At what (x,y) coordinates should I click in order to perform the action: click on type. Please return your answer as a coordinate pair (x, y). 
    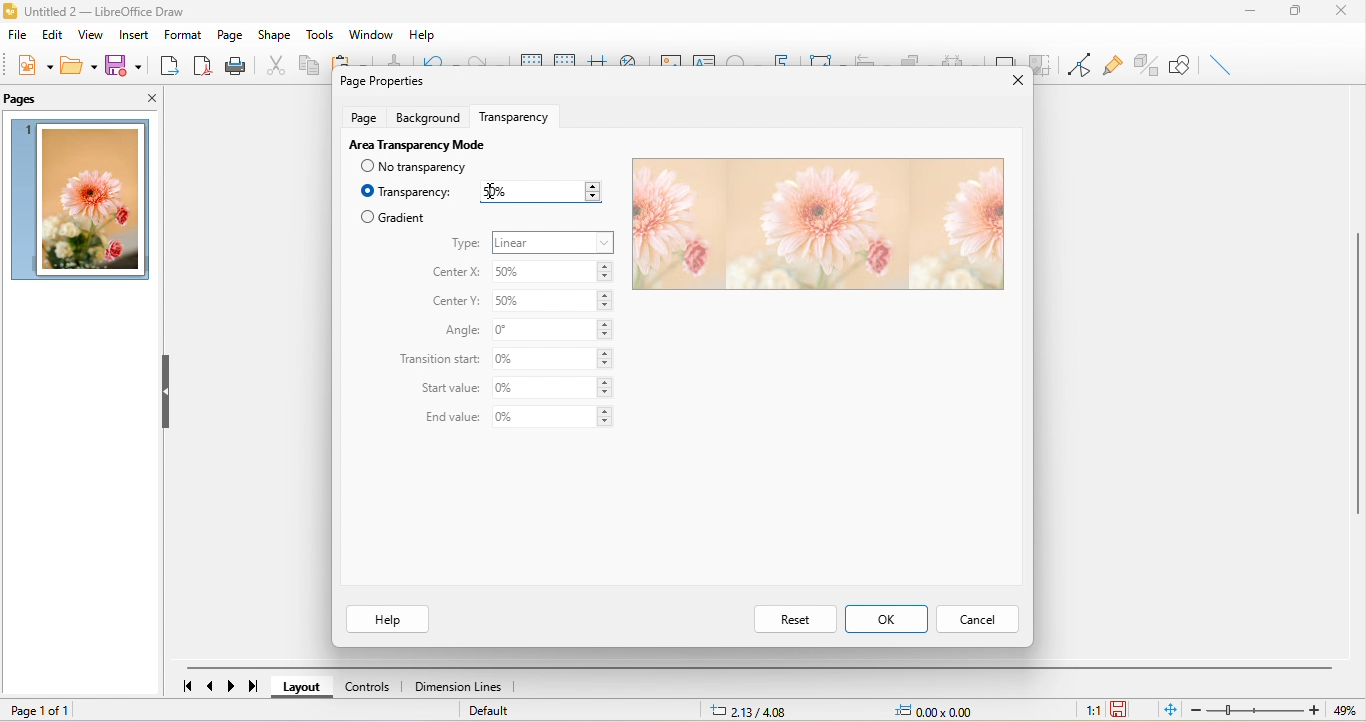
    Looking at the image, I should click on (466, 244).